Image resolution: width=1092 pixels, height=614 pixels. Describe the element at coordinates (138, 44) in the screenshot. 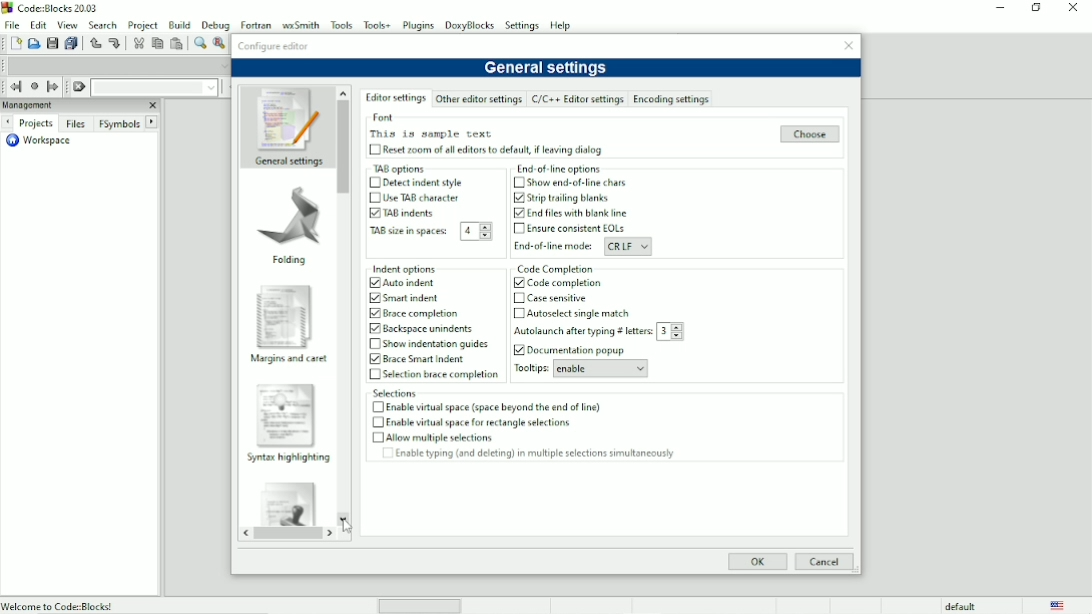

I see `Cut` at that location.